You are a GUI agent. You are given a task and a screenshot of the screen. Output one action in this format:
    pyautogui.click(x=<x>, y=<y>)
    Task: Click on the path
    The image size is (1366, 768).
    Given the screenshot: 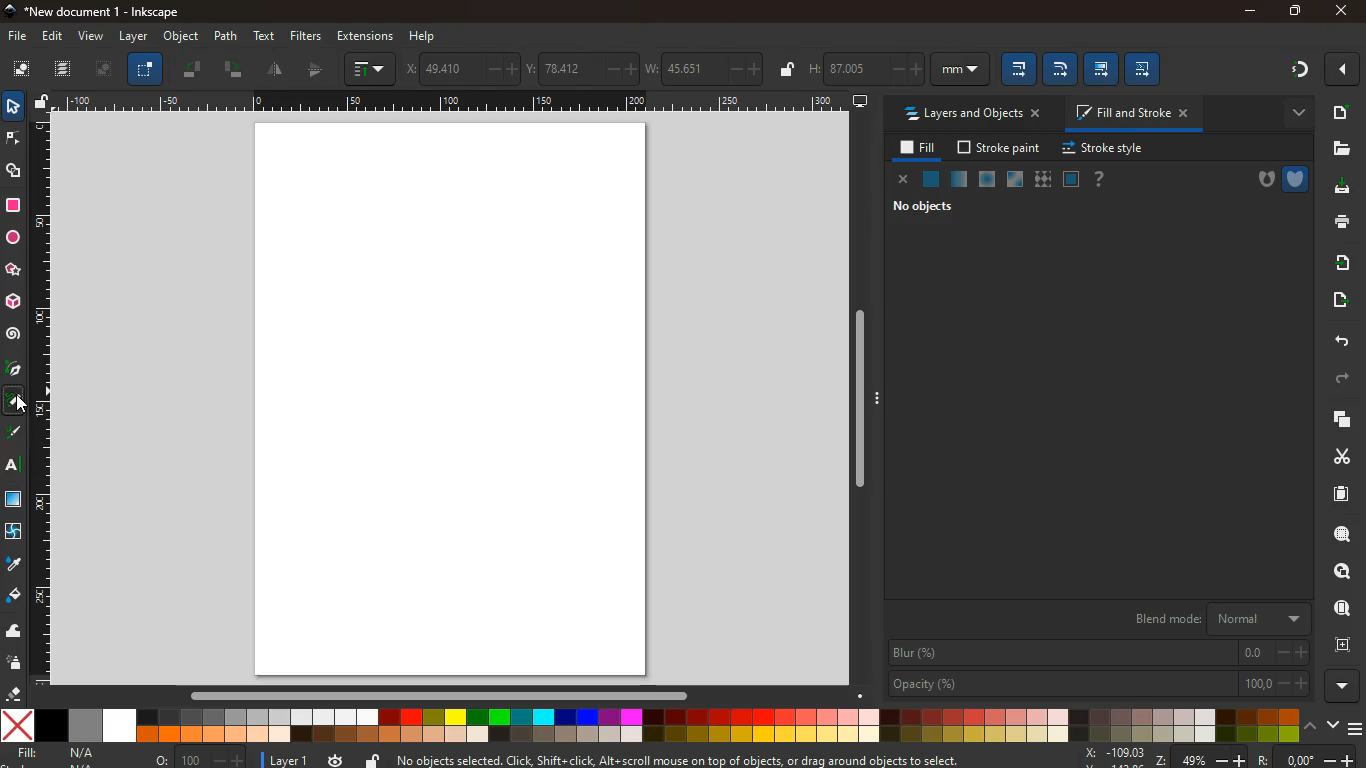 What is the action you would take?
    pyautogui.click(x=225, y=36)
    